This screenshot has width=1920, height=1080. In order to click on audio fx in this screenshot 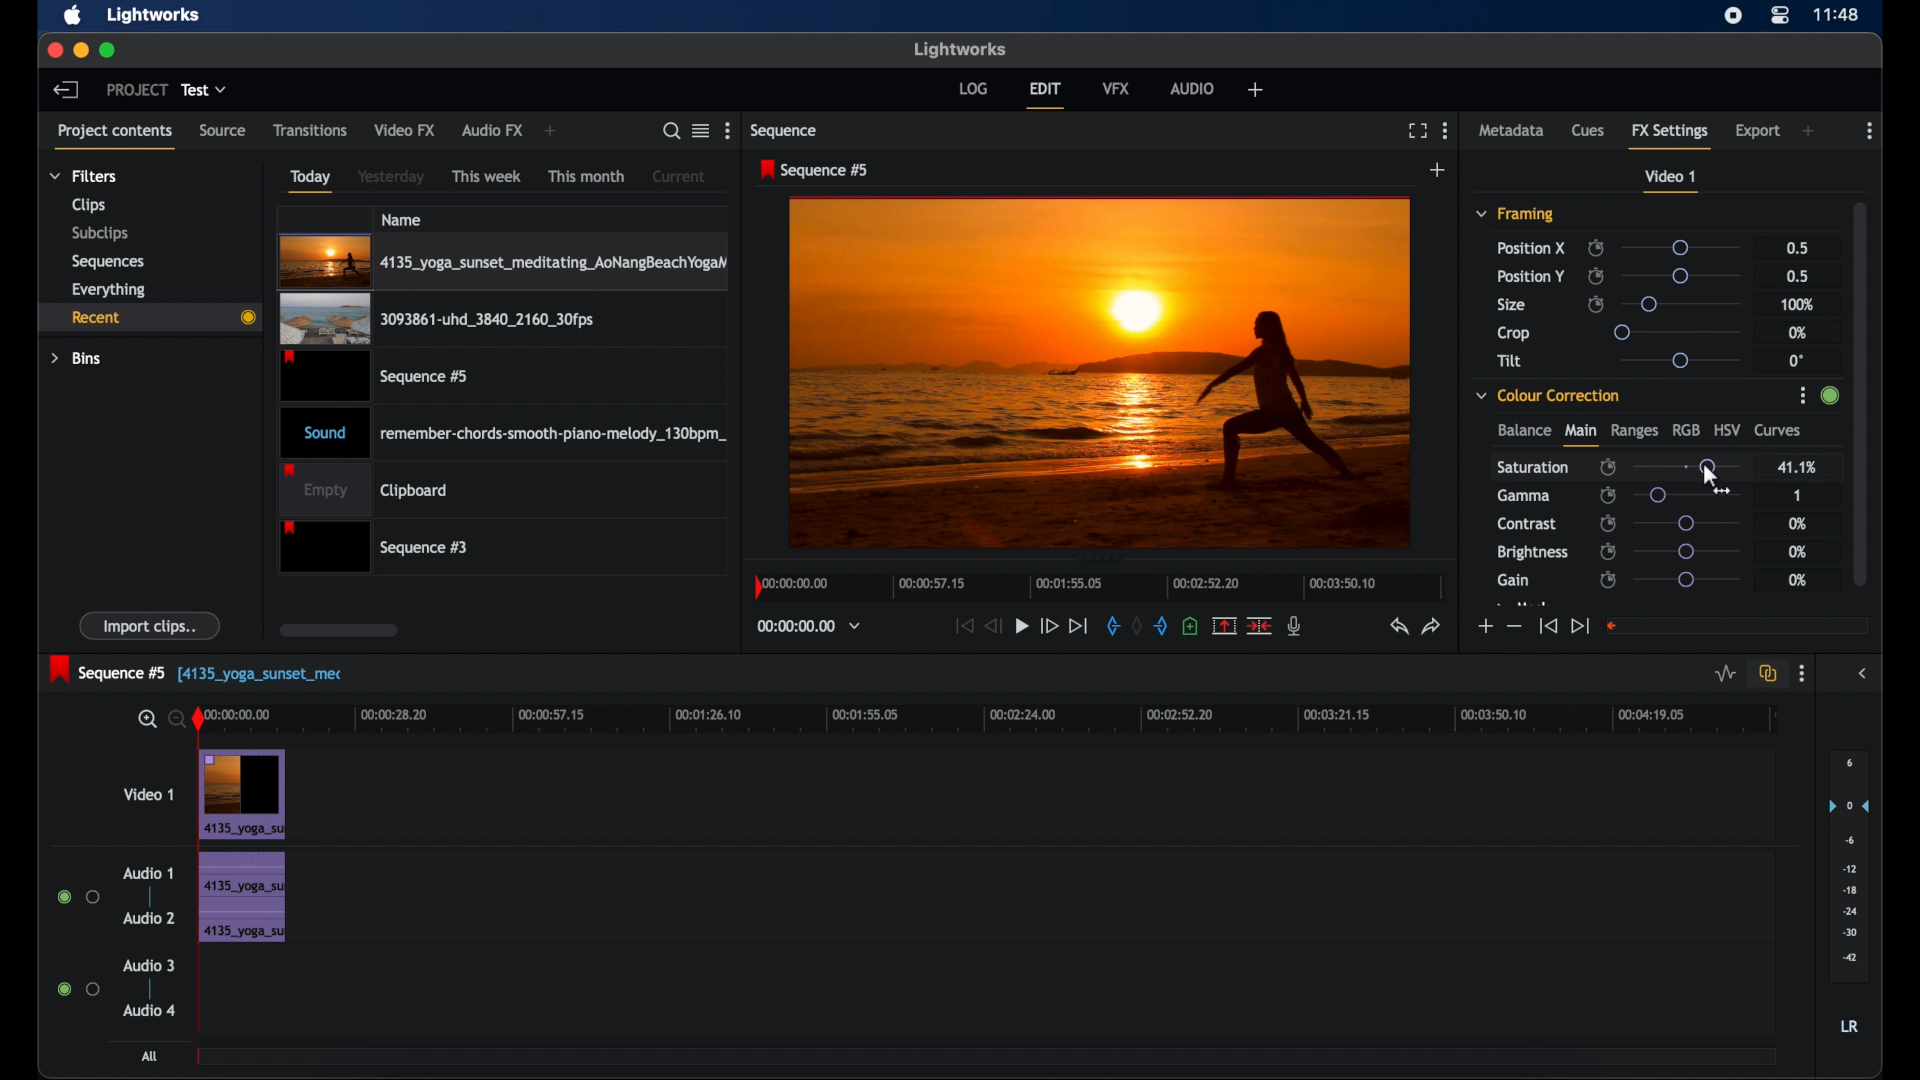, I will do `click(492, 131)`.